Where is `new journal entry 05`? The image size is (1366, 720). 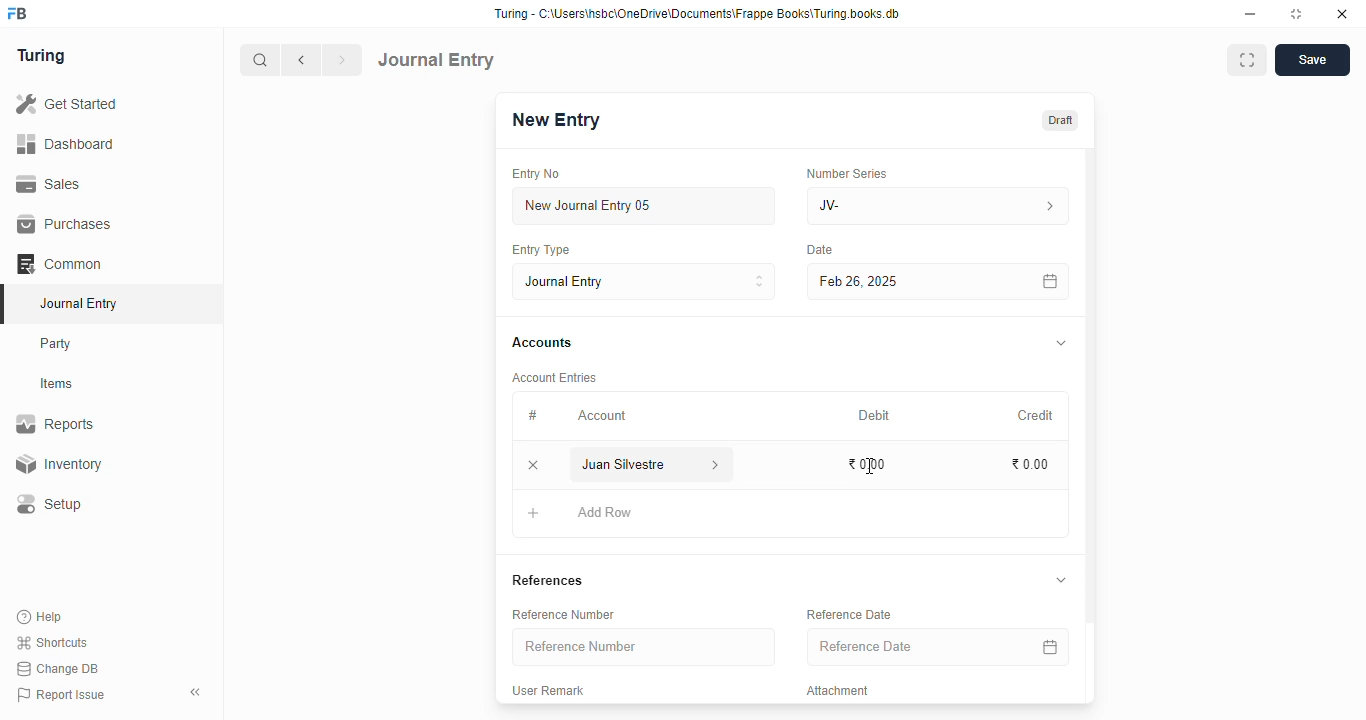 new journal entry 05 is located at coordinates (645, 207).